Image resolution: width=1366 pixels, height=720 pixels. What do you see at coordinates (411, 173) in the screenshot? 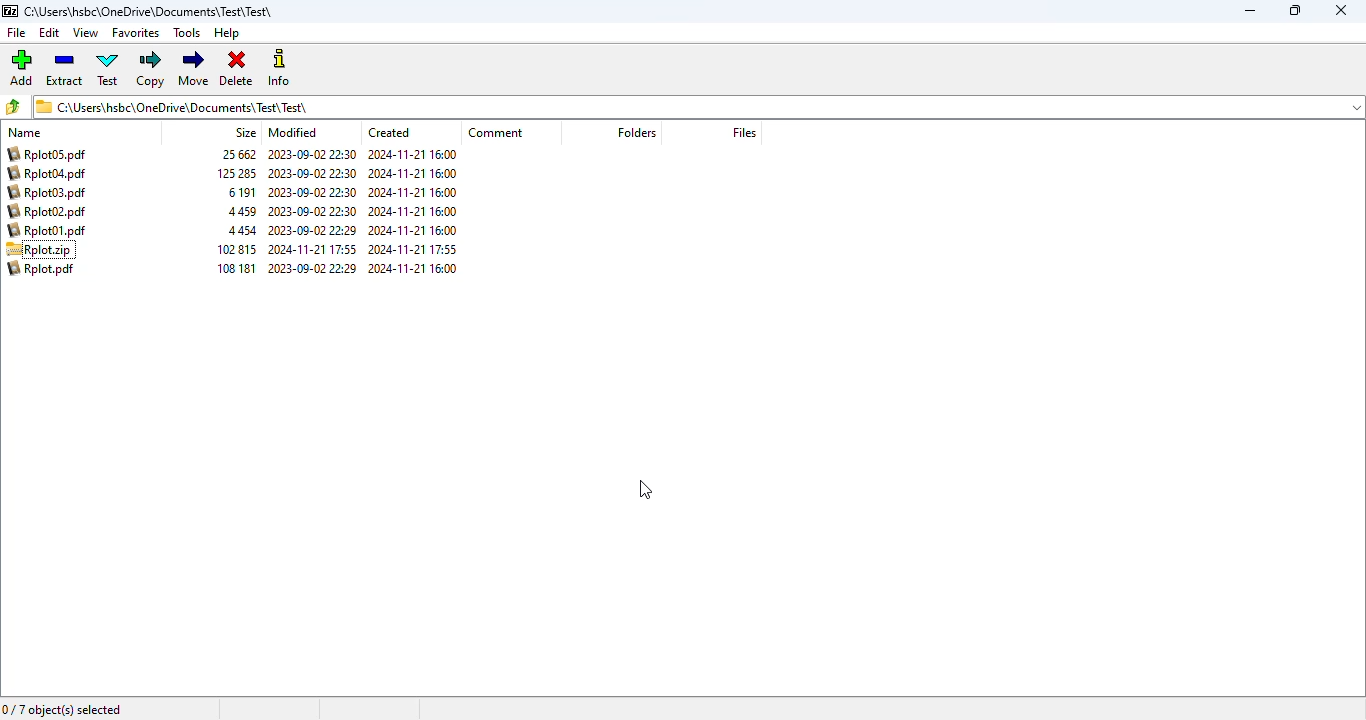
I see `2024-11-21 16:00` at bounding box center [411, 173].